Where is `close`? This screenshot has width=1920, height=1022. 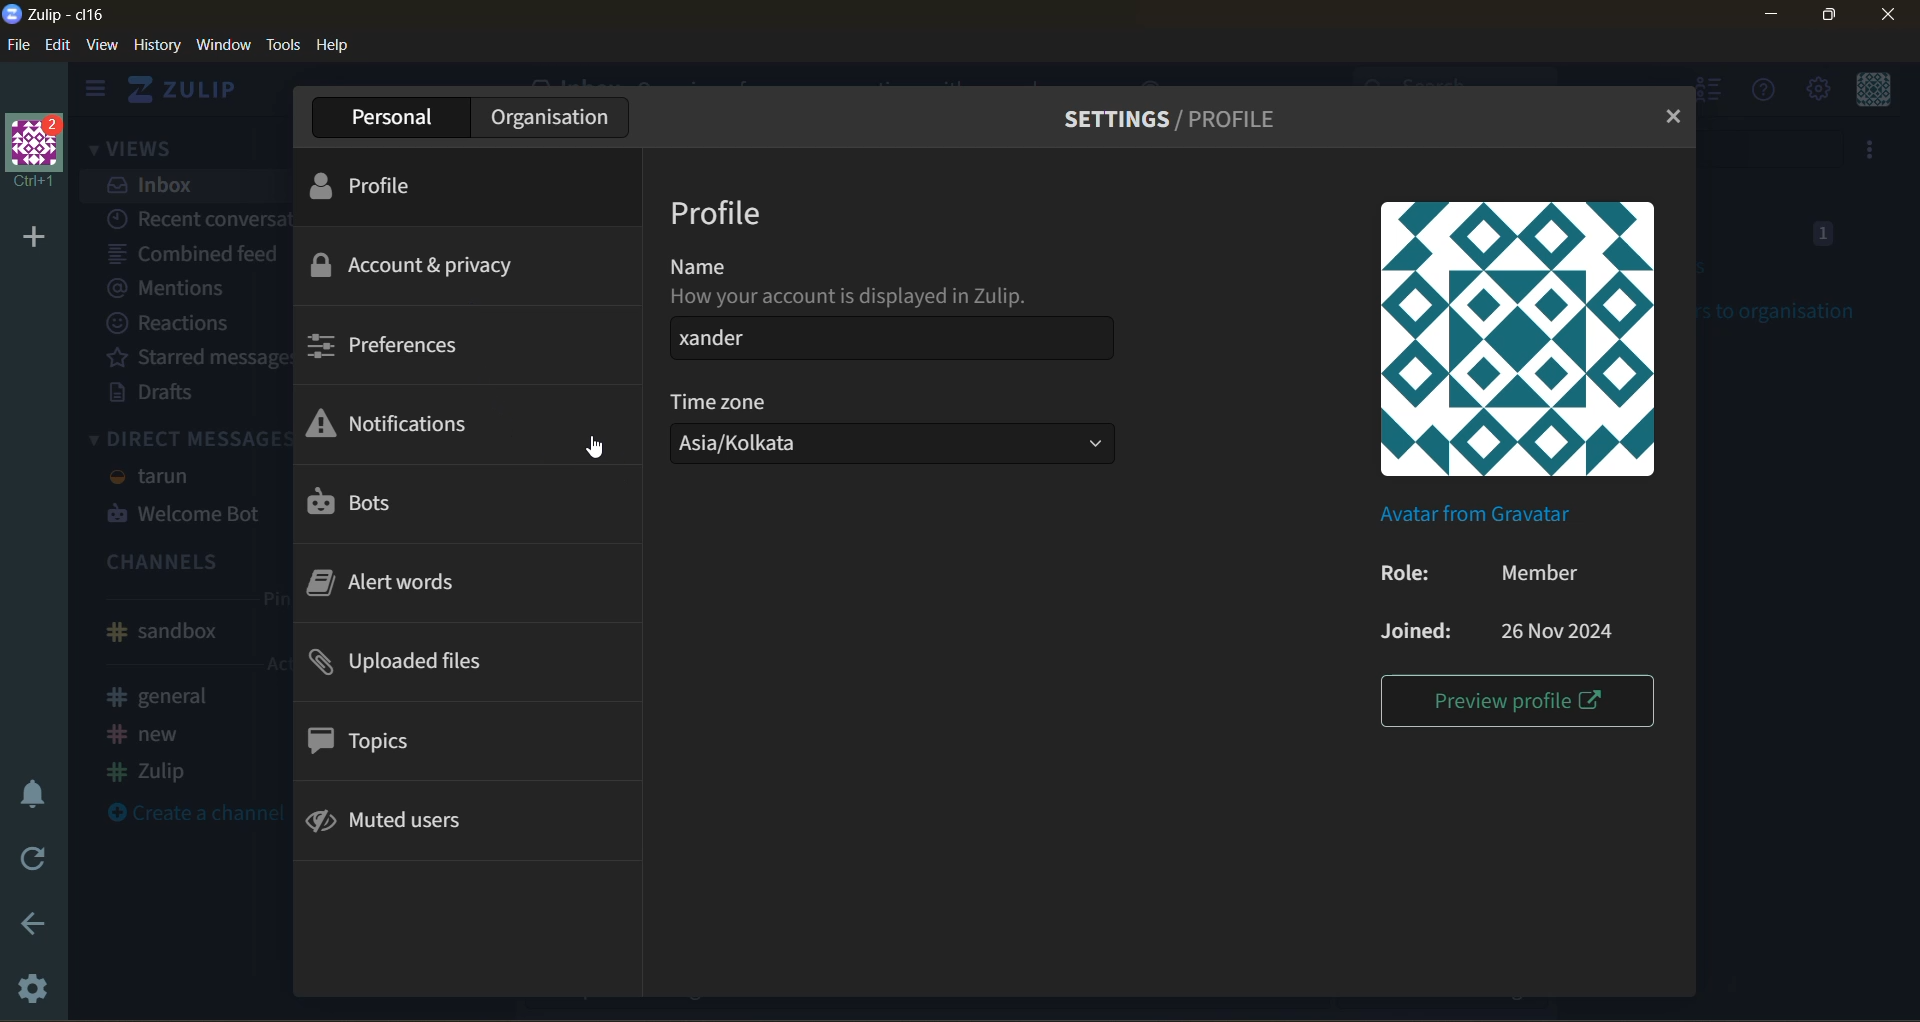
close is located at coordinates (1884, 17).